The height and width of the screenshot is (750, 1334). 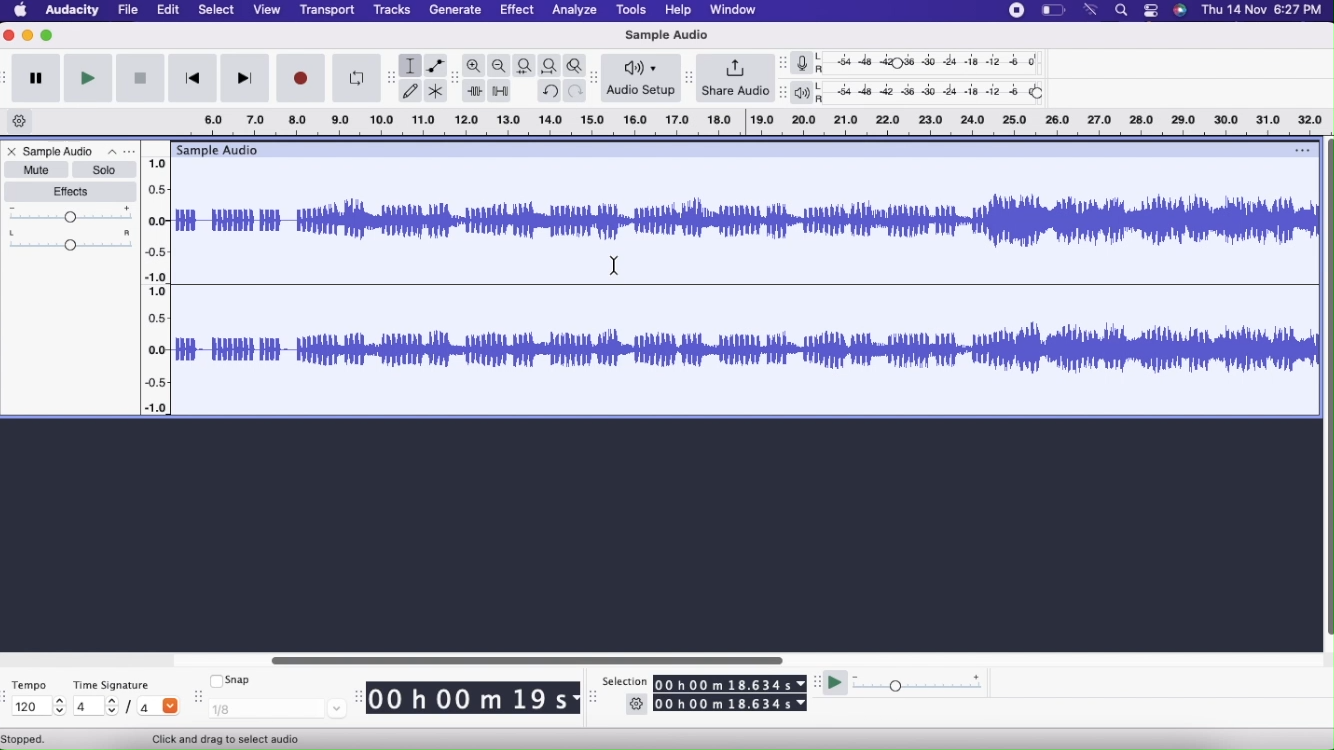 I want to click on Sample Audio, so click(x=664, y=36).